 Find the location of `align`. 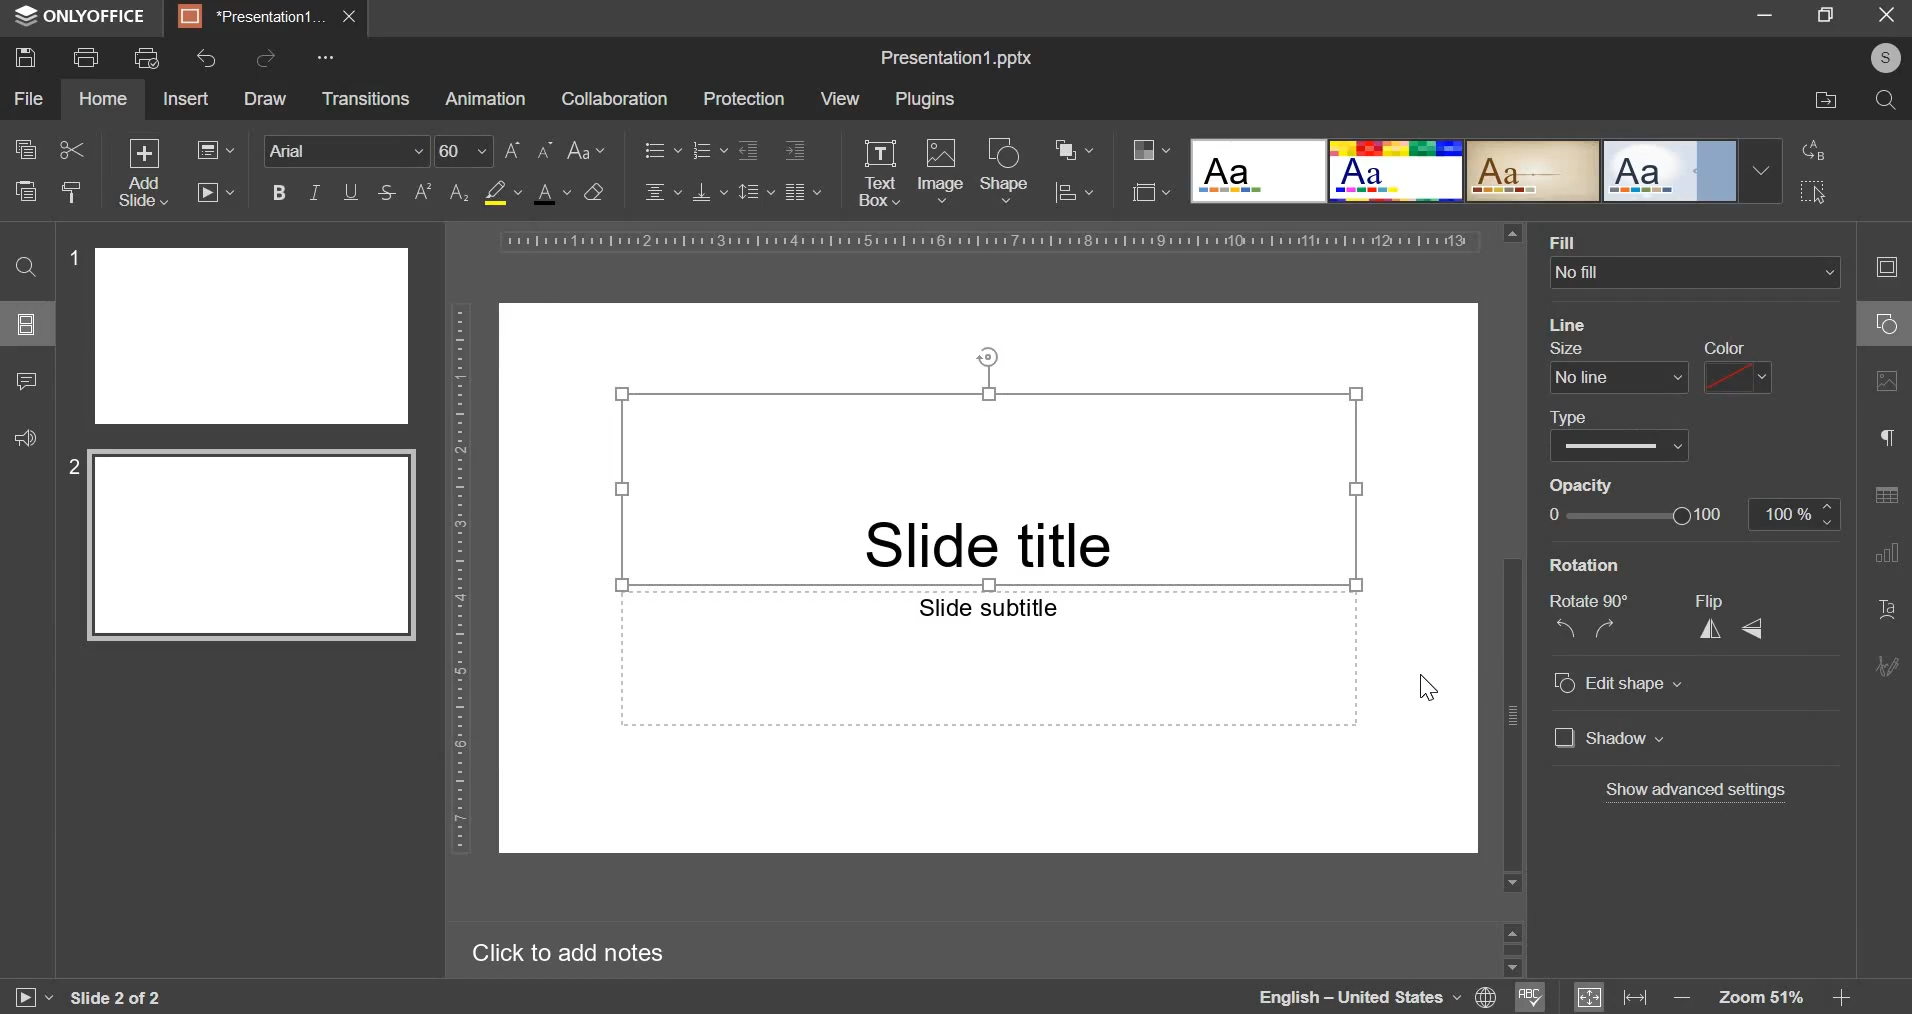

align is located at coordinates (1075, 194).